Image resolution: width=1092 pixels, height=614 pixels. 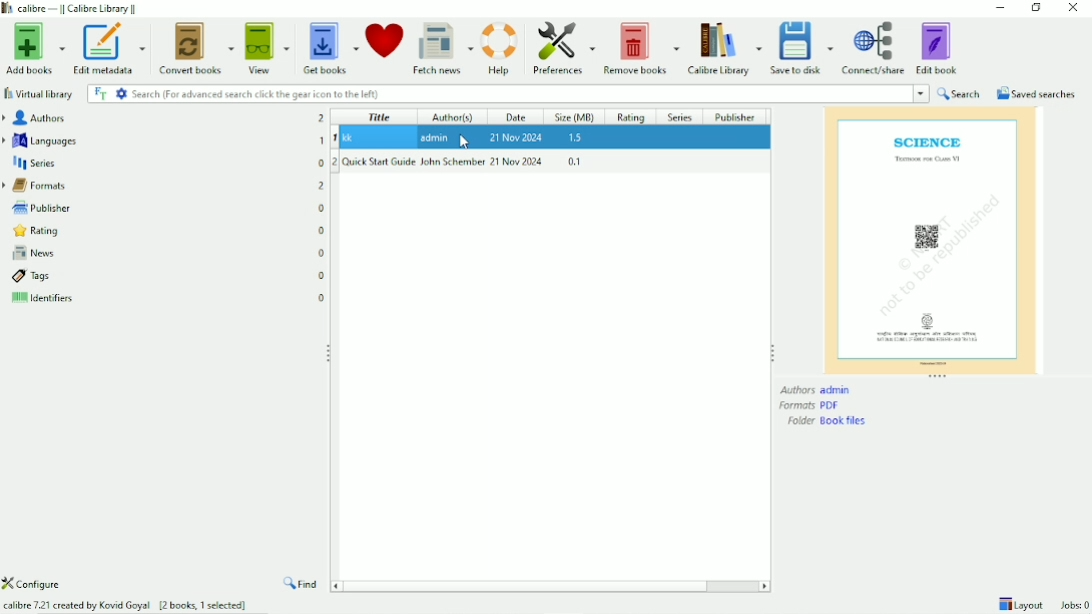 I want to click on Horizontal scrollbar, so click(x=531, y=585).